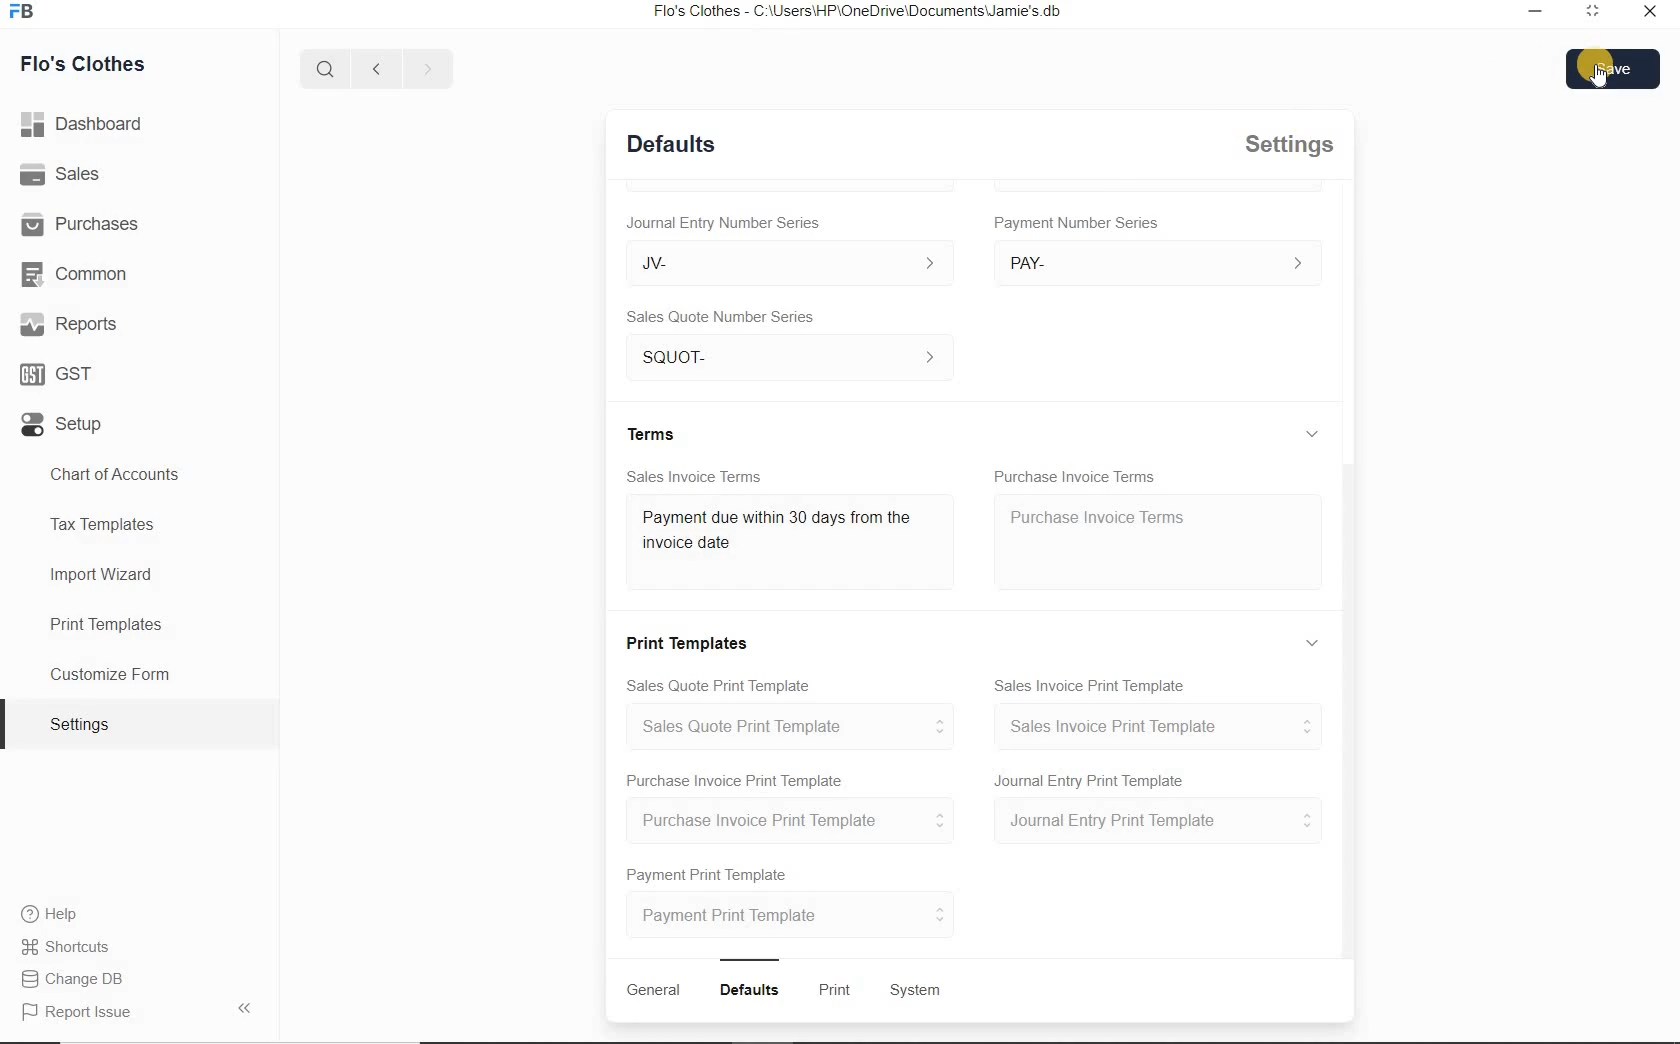  I want to click on Change DB, so click(71, 979).